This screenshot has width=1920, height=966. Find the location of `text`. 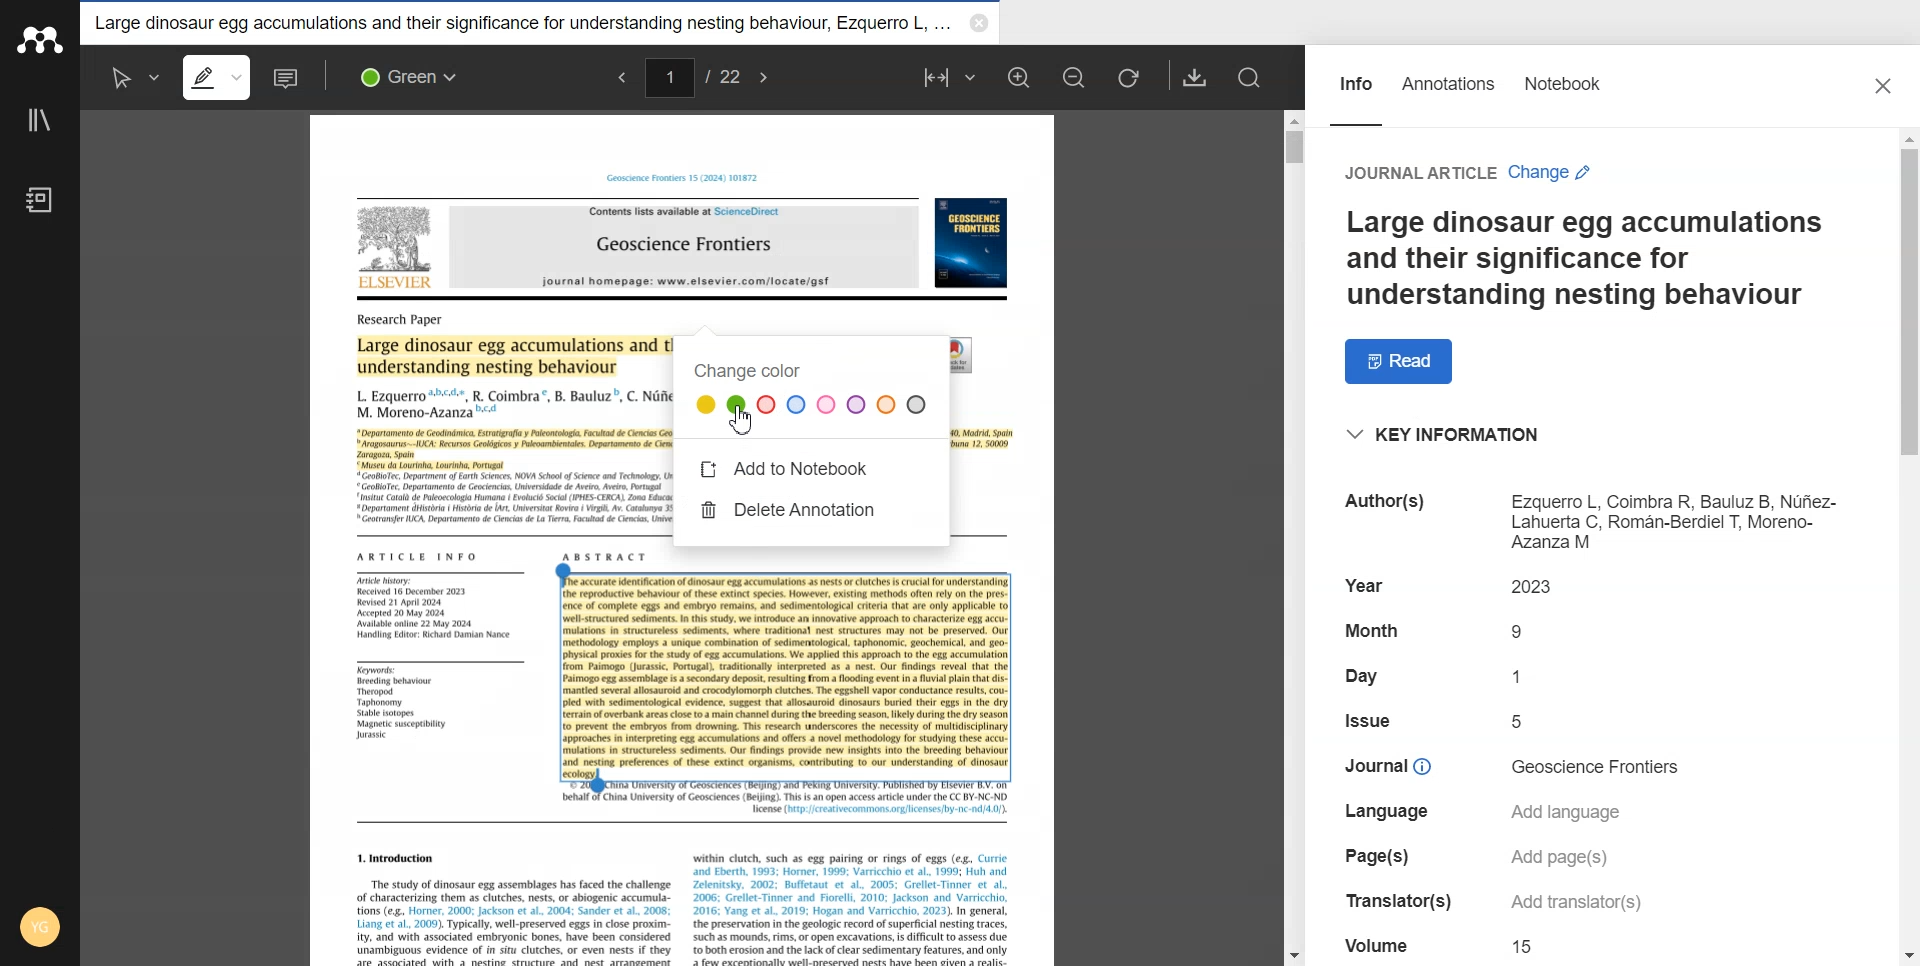

text is located at coordinates (1572, 811).